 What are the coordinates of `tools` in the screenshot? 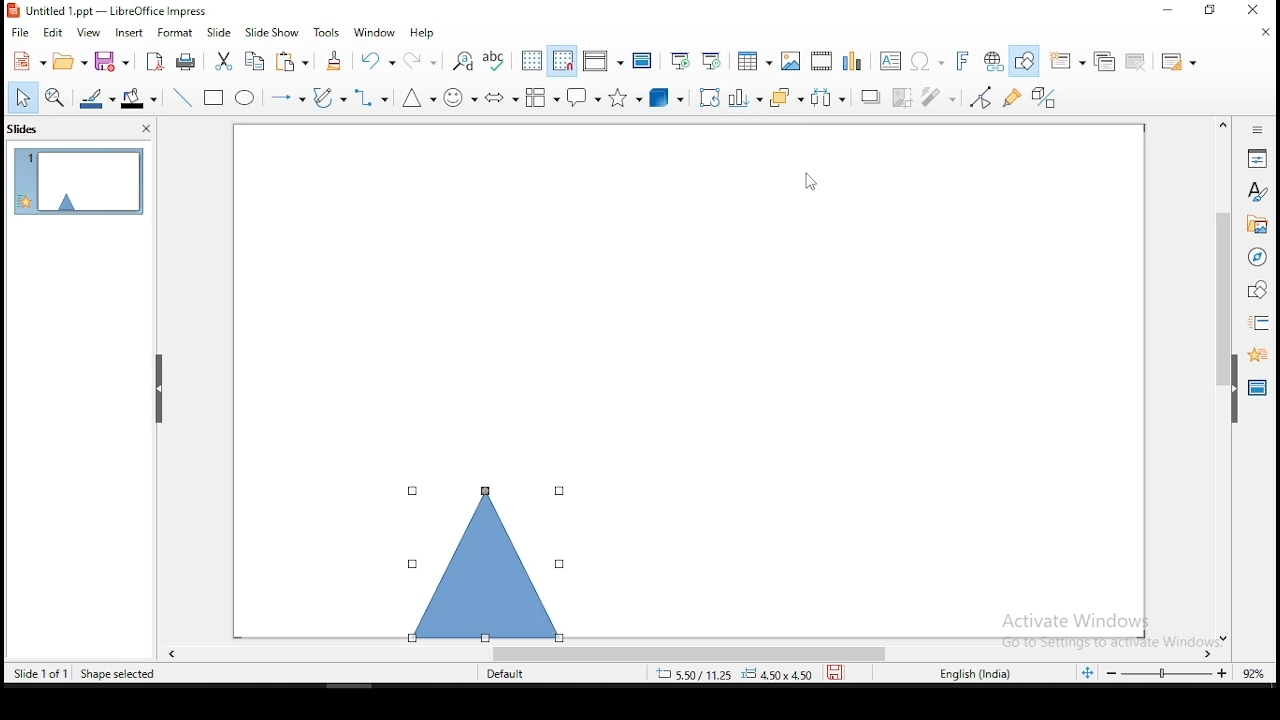 It's located at (330, 31).